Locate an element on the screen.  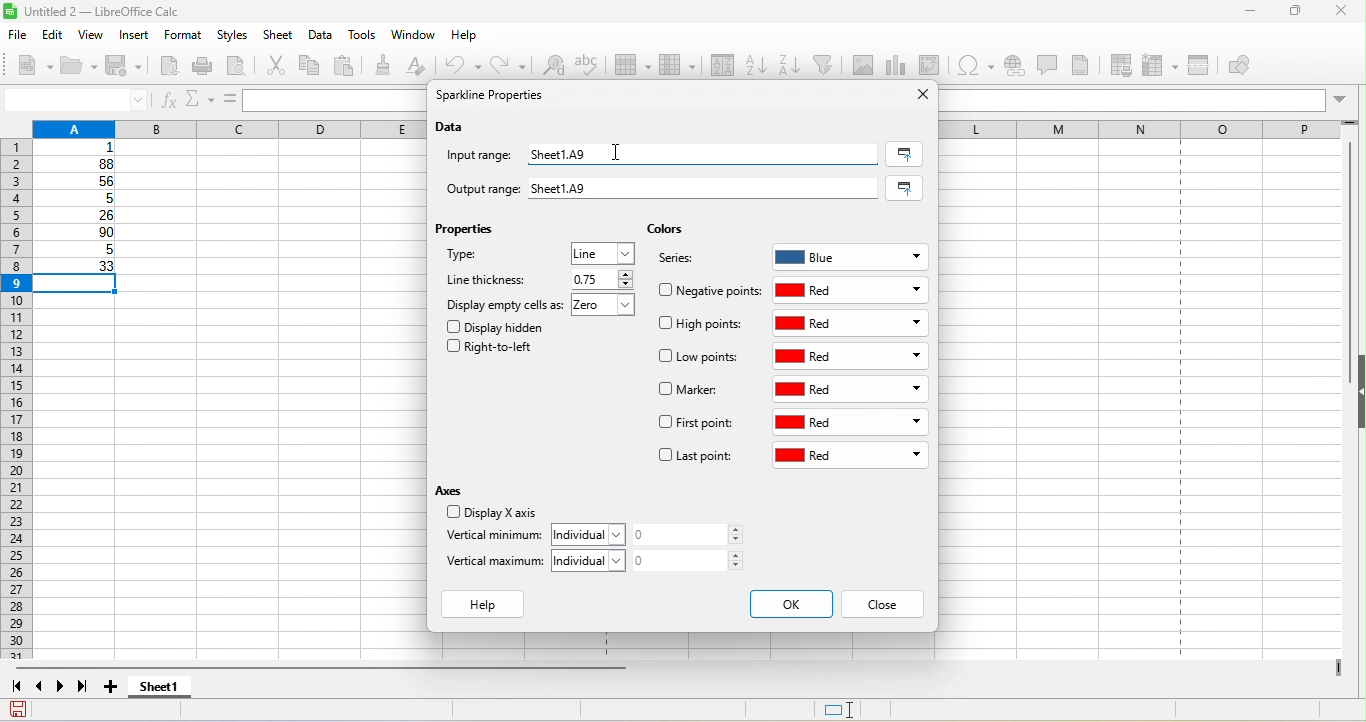
format is located at coordinates (181, 36).